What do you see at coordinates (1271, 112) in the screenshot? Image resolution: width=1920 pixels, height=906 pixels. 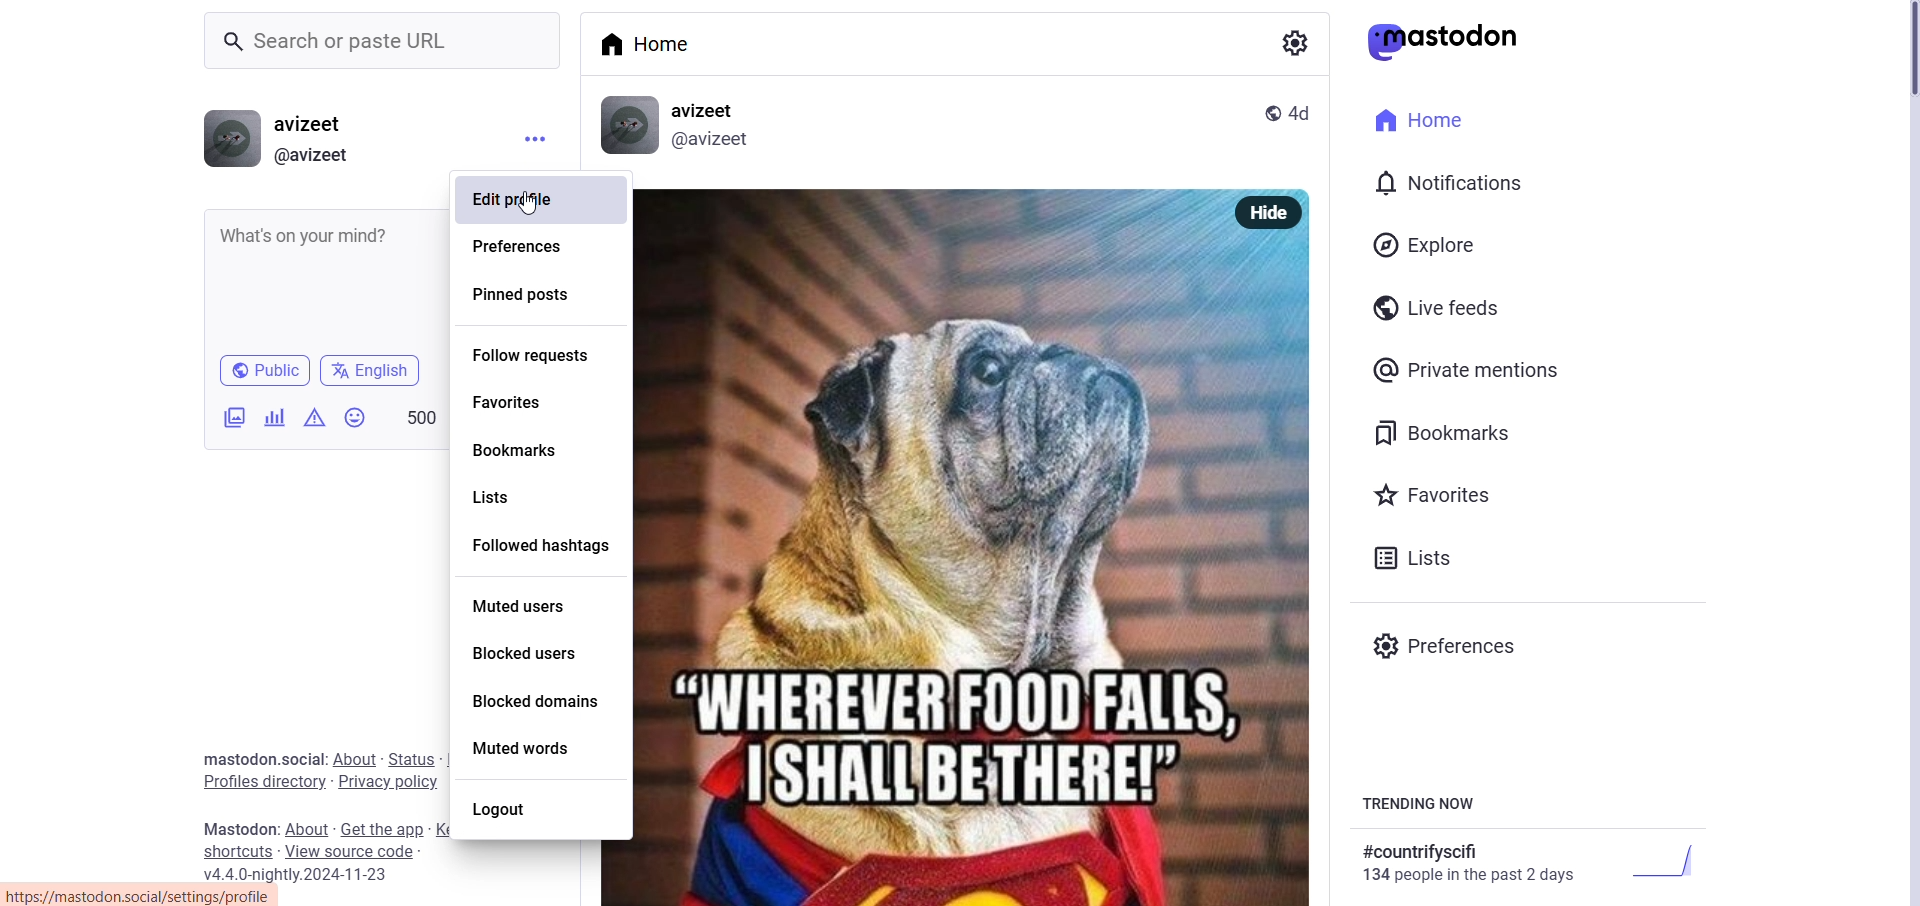 I see `public` at bounding box center [1271, 112].